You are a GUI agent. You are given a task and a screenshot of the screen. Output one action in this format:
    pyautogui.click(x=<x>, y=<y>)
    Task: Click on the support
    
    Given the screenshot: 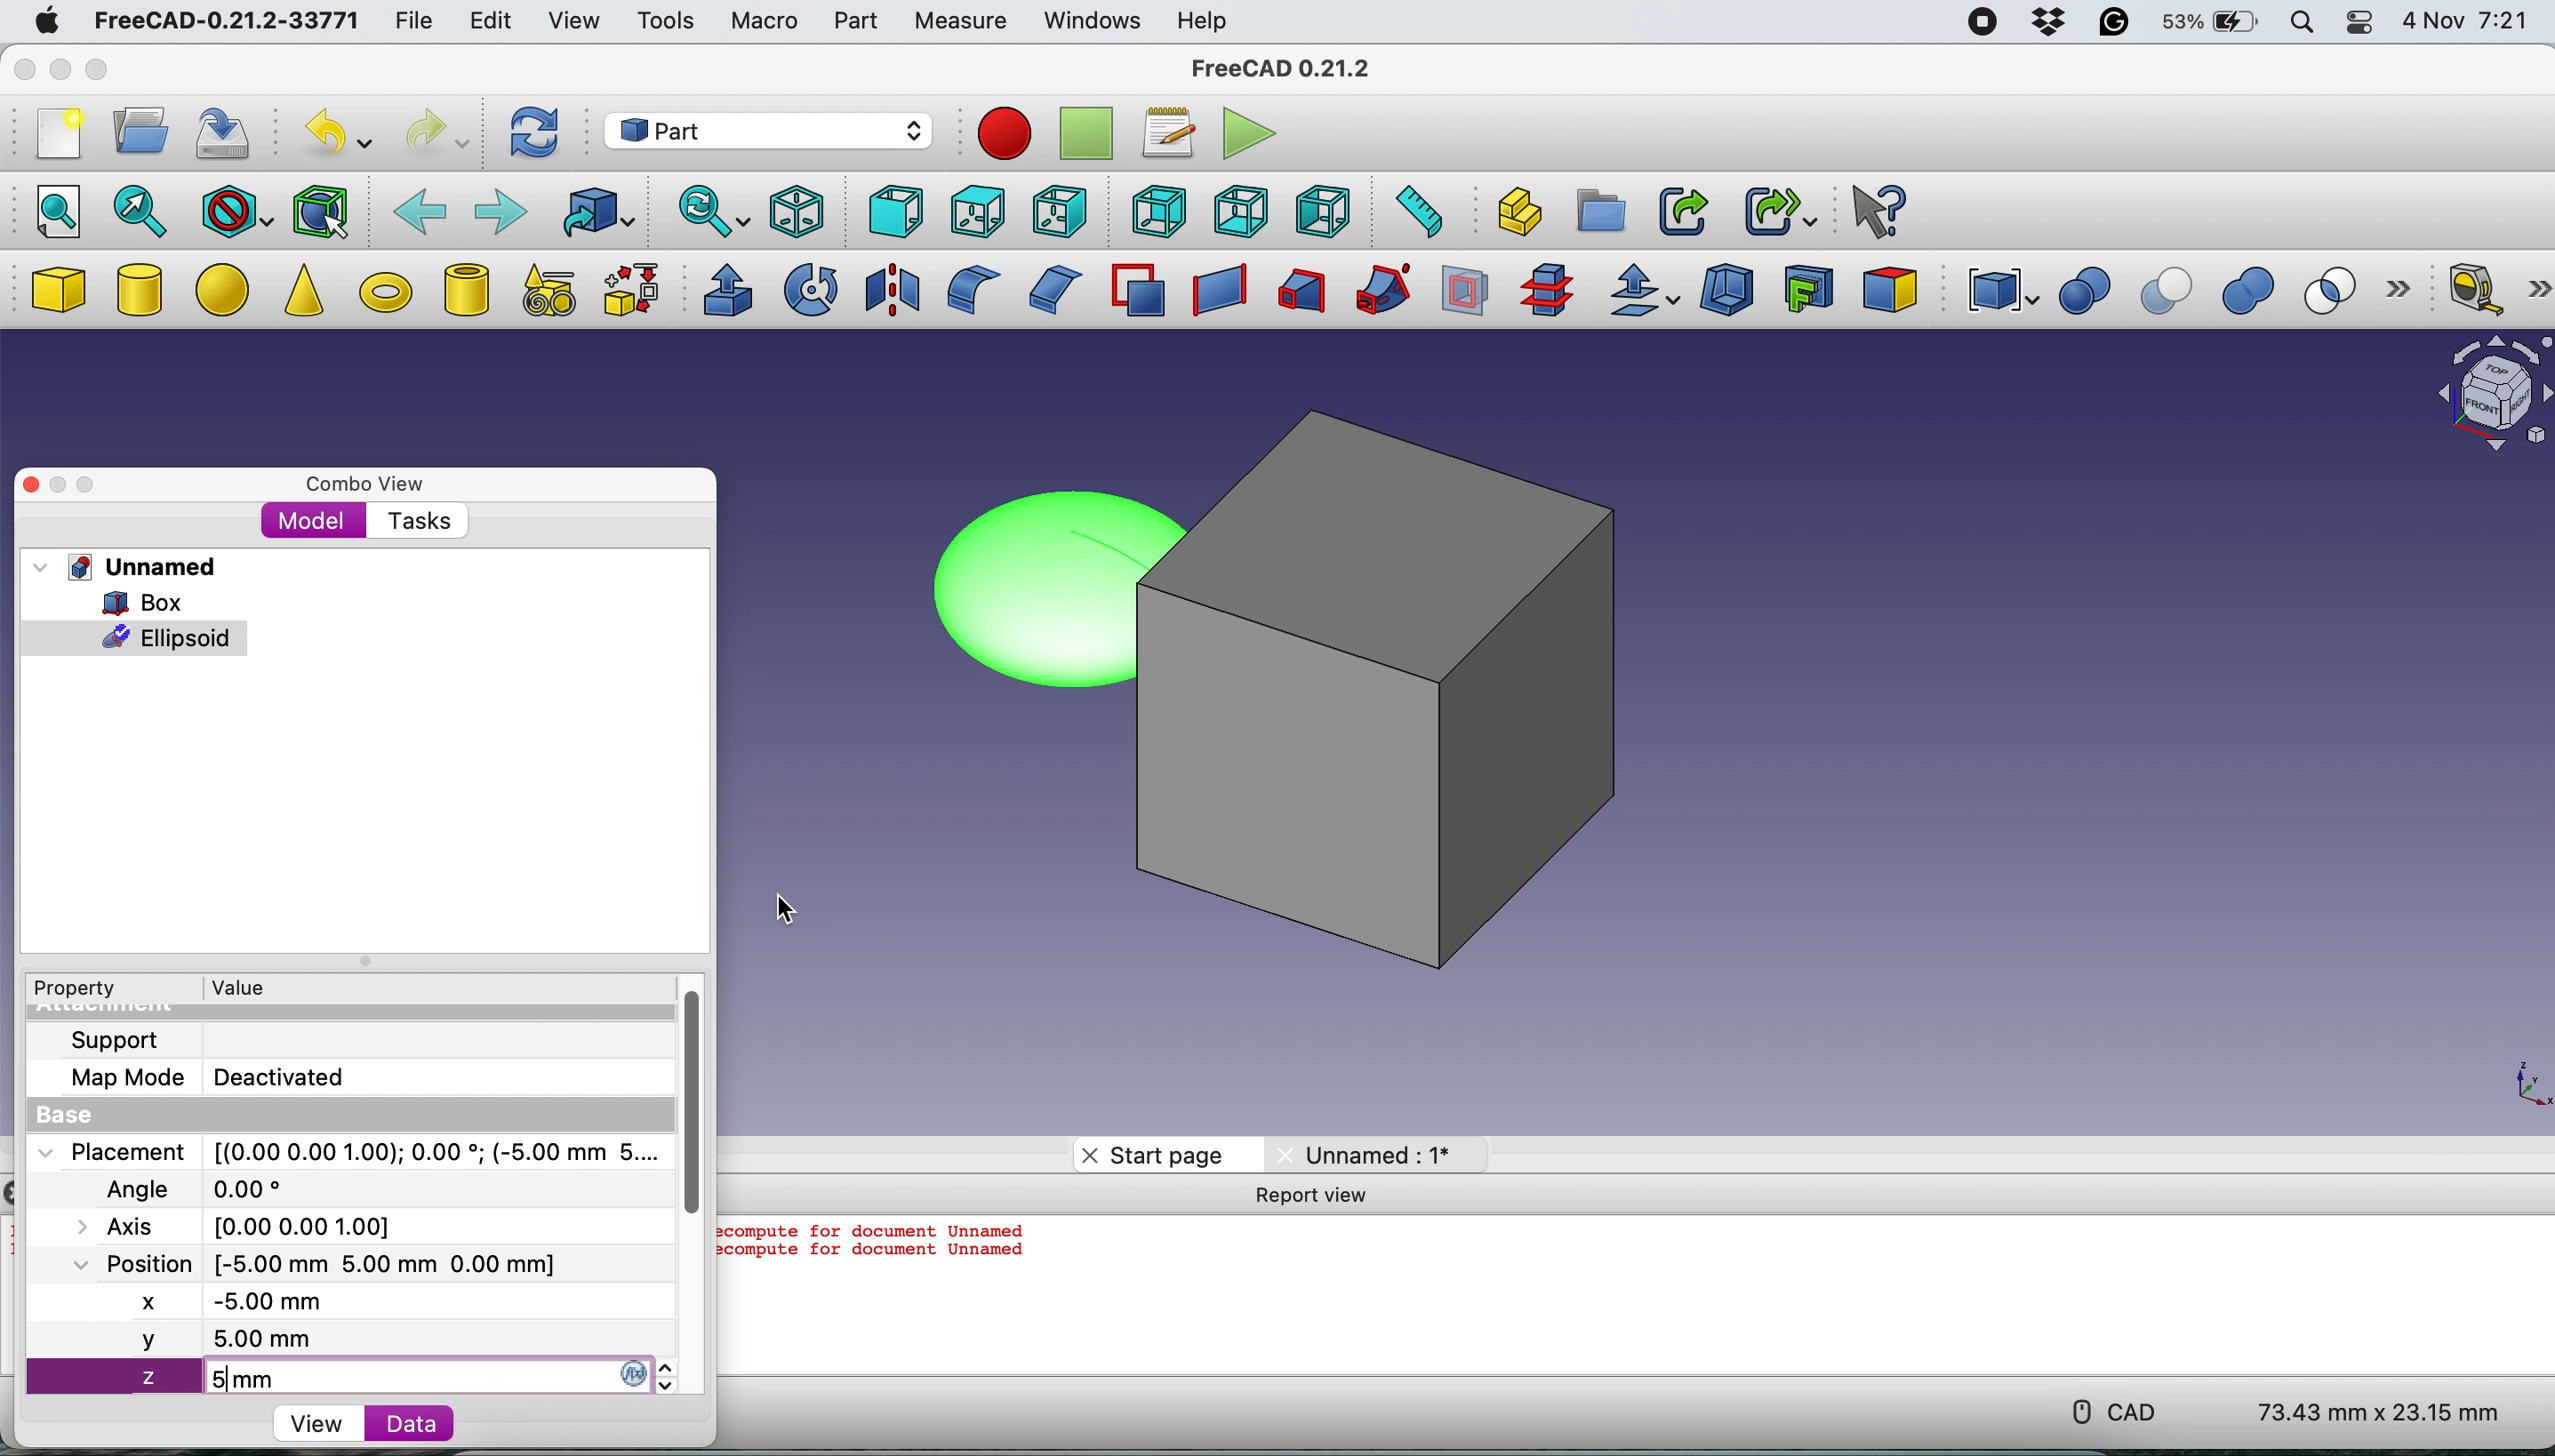 What is the action you would take?
    pyautogui.click(x=110, y=1040)
    